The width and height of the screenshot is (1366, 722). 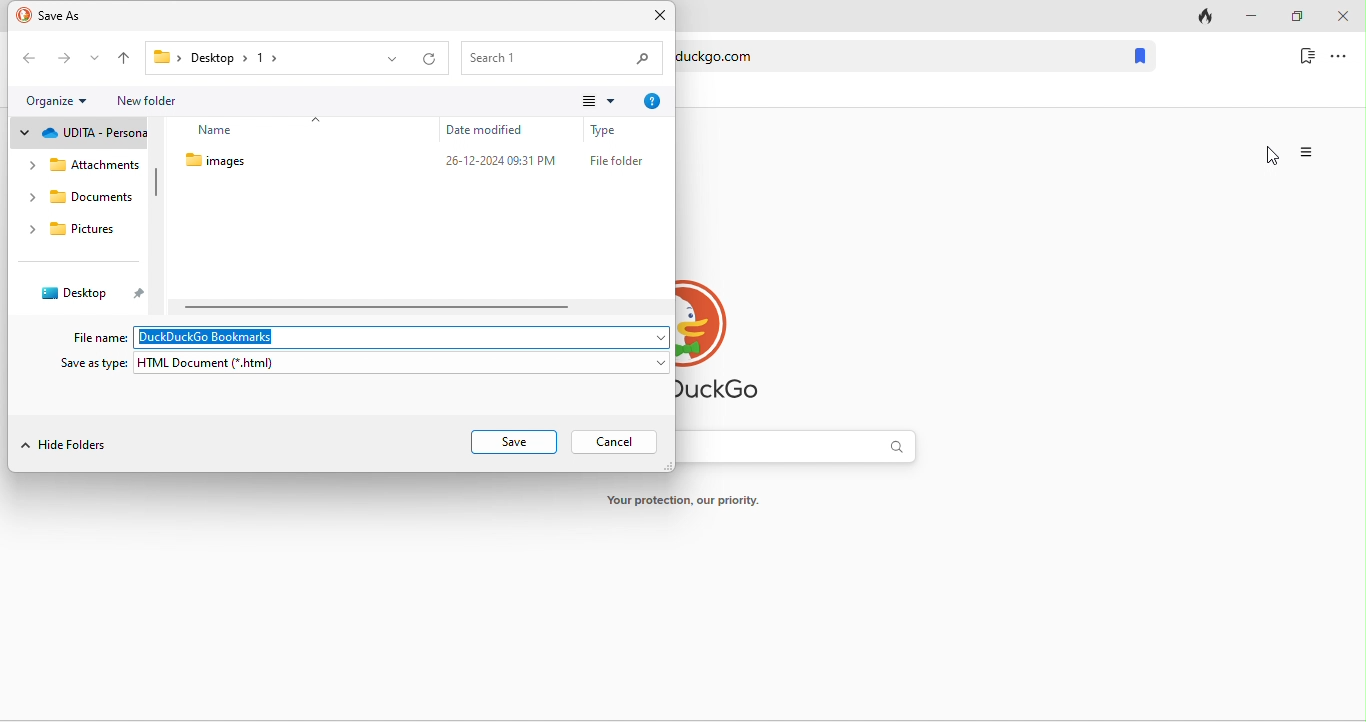 What do you see at coordinates (691, 502) in the screenshot?
I see `your protection, our priority.` at bounding box center [691, 502].